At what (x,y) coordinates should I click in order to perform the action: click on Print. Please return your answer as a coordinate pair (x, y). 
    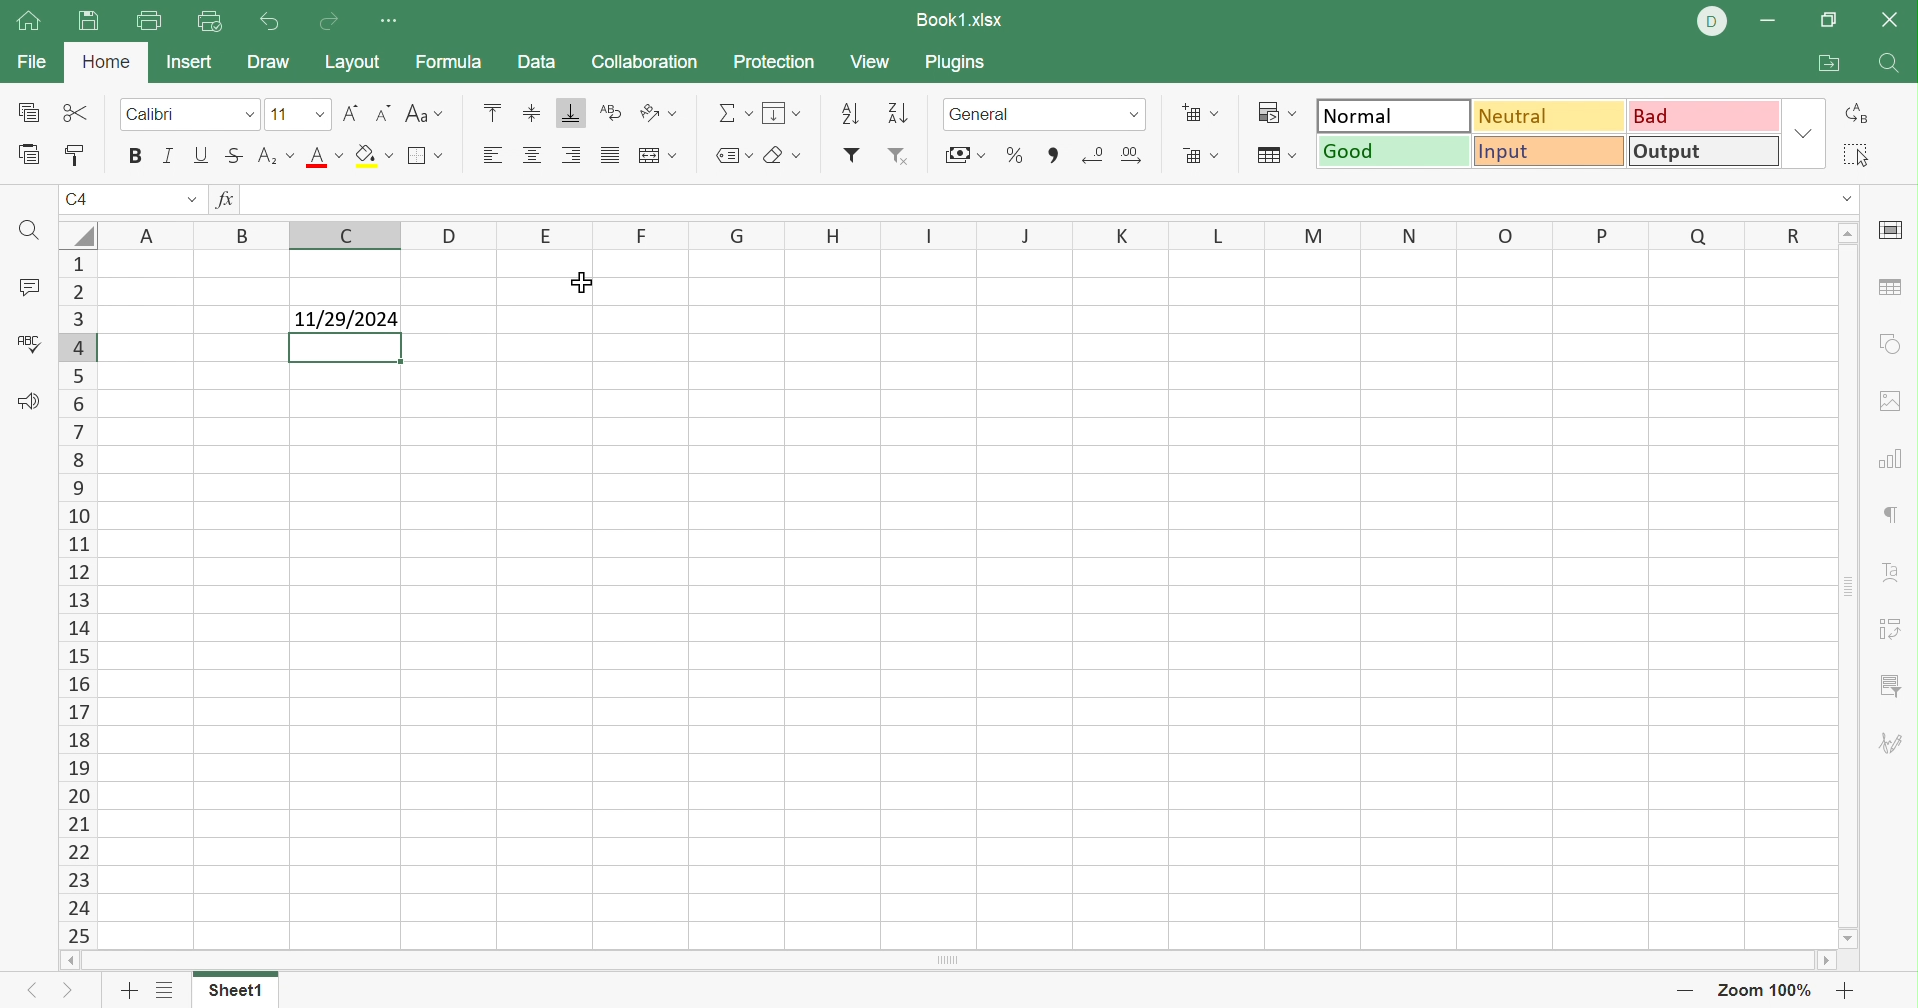
    Looking at the image, I should click on (146, 22).